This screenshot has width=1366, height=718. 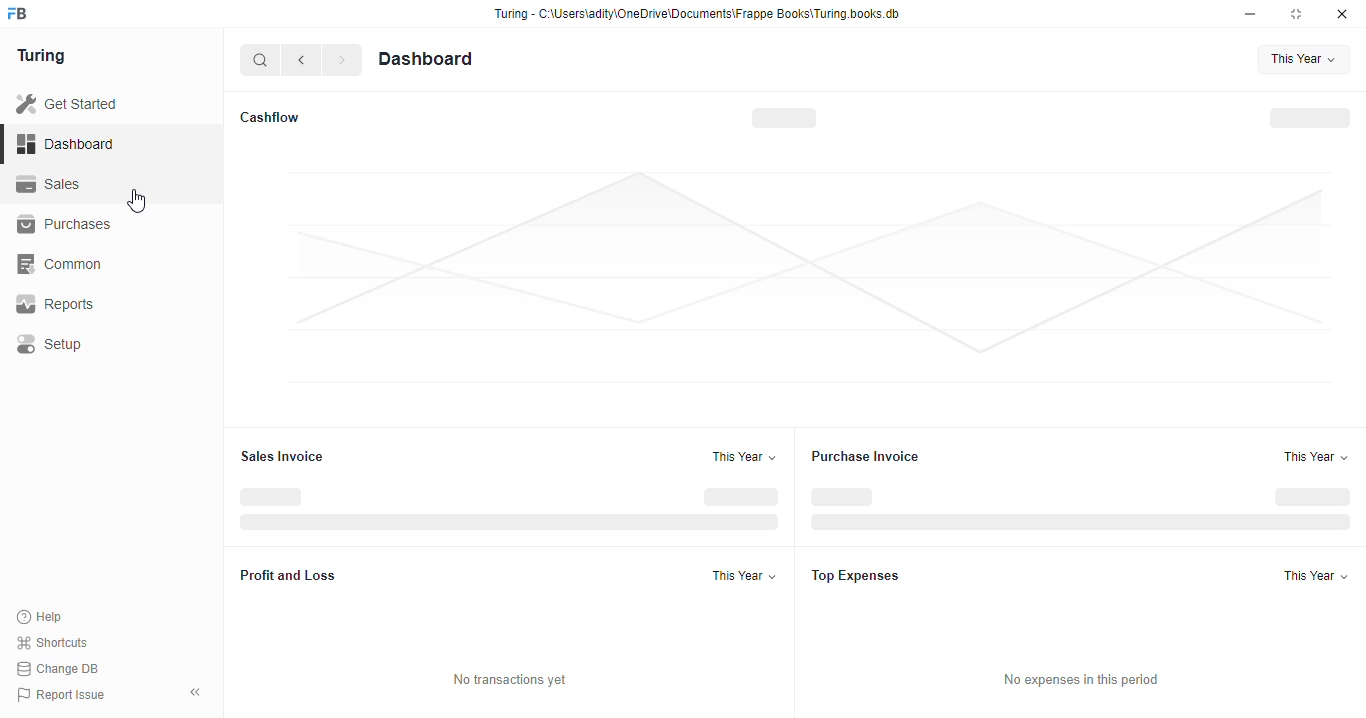 I want to click on ‘Common, so click(x=104, y=264).